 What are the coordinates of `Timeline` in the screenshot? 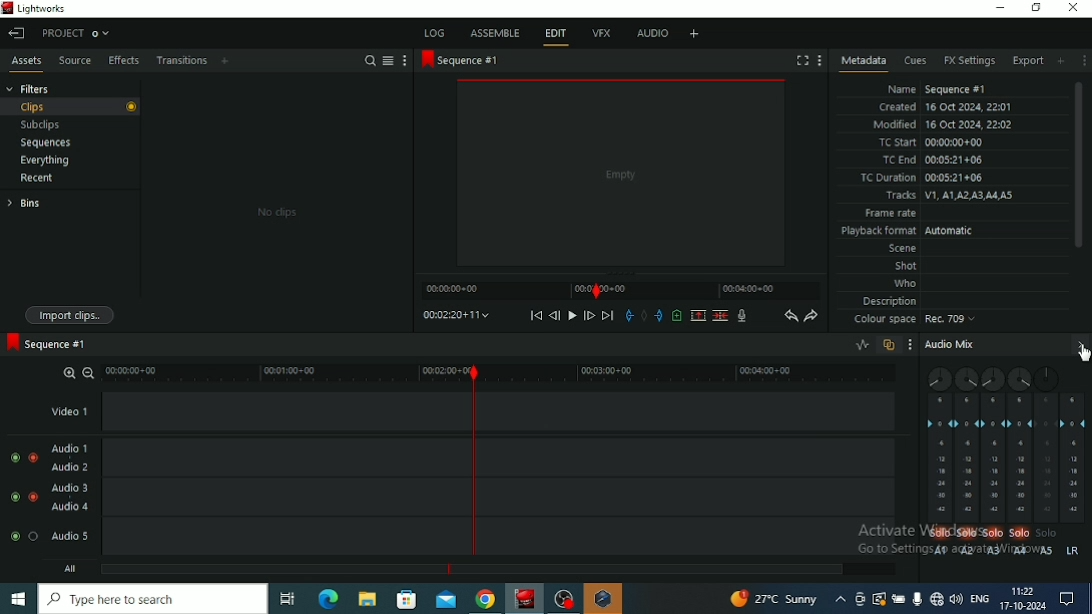 It's located at (504, 372).